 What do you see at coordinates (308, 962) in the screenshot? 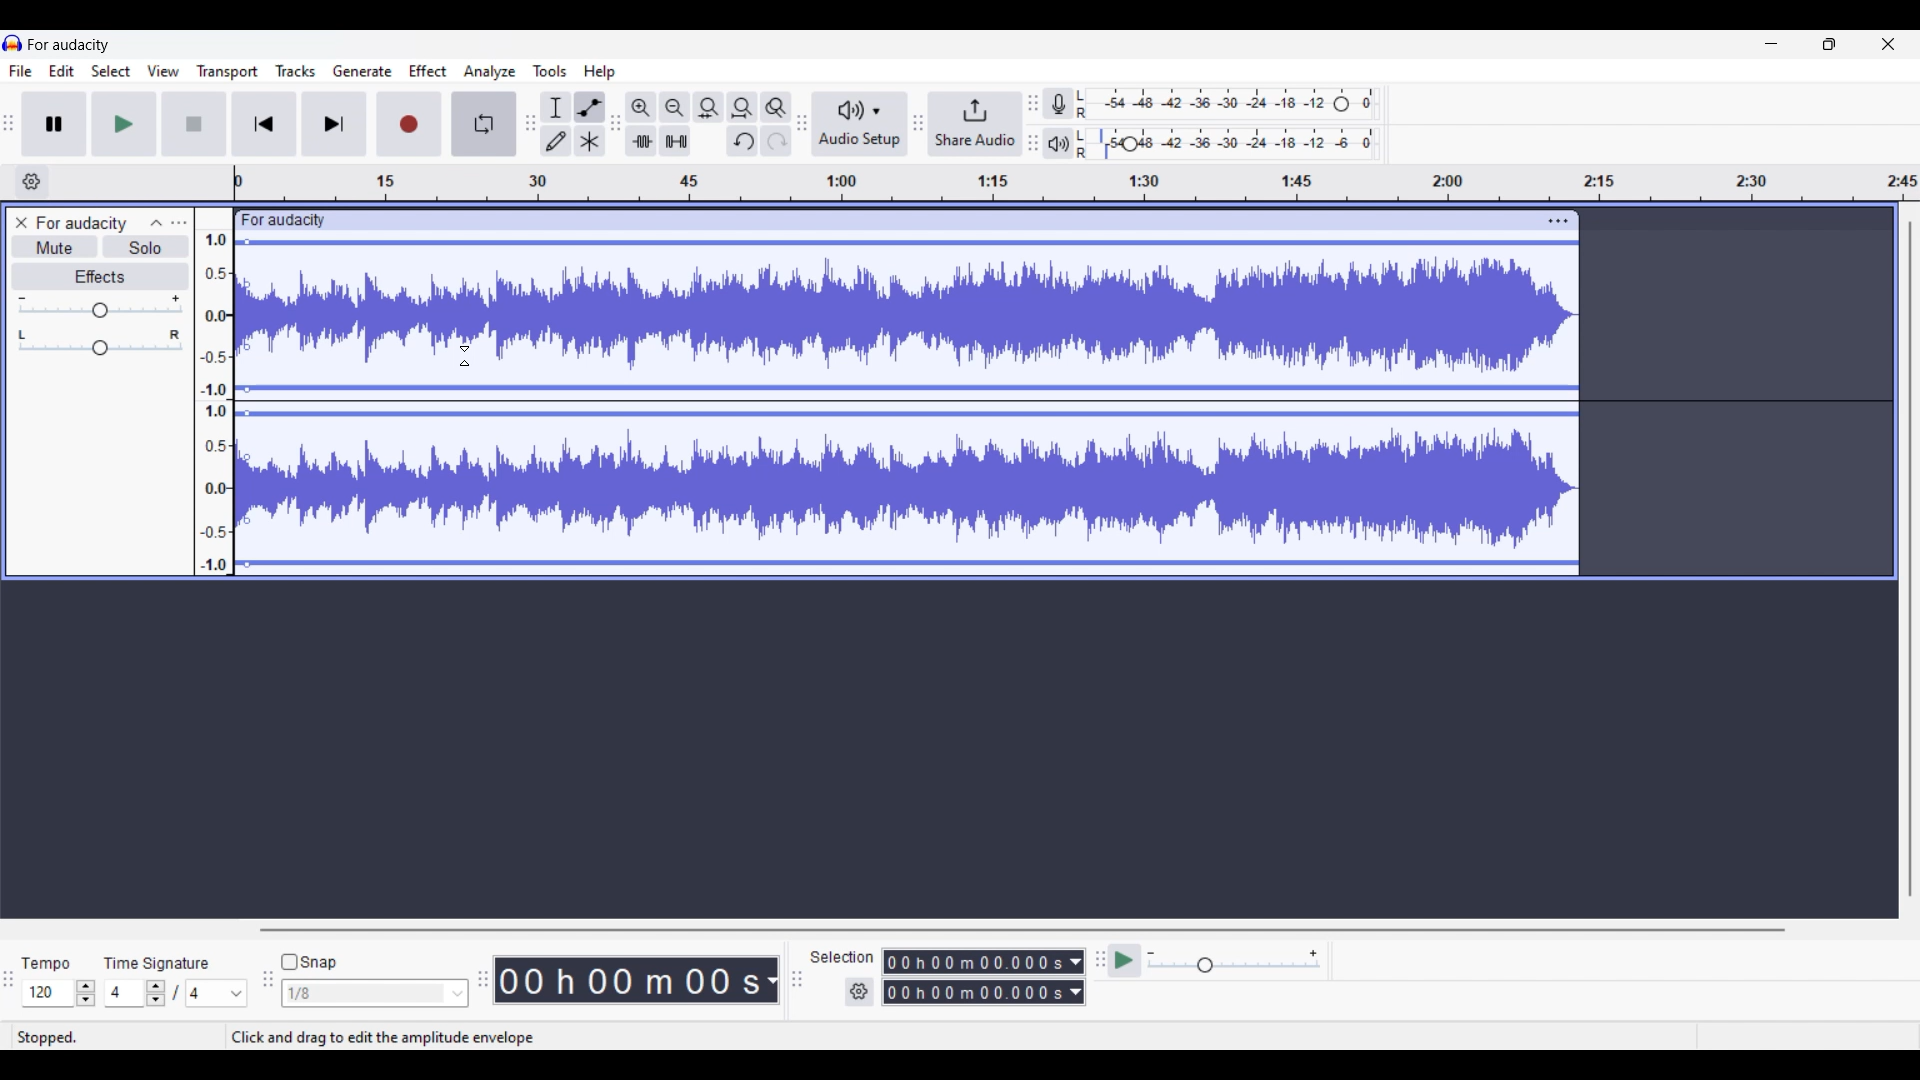
I see `Snap toggle` at bounding box center [308, 962].